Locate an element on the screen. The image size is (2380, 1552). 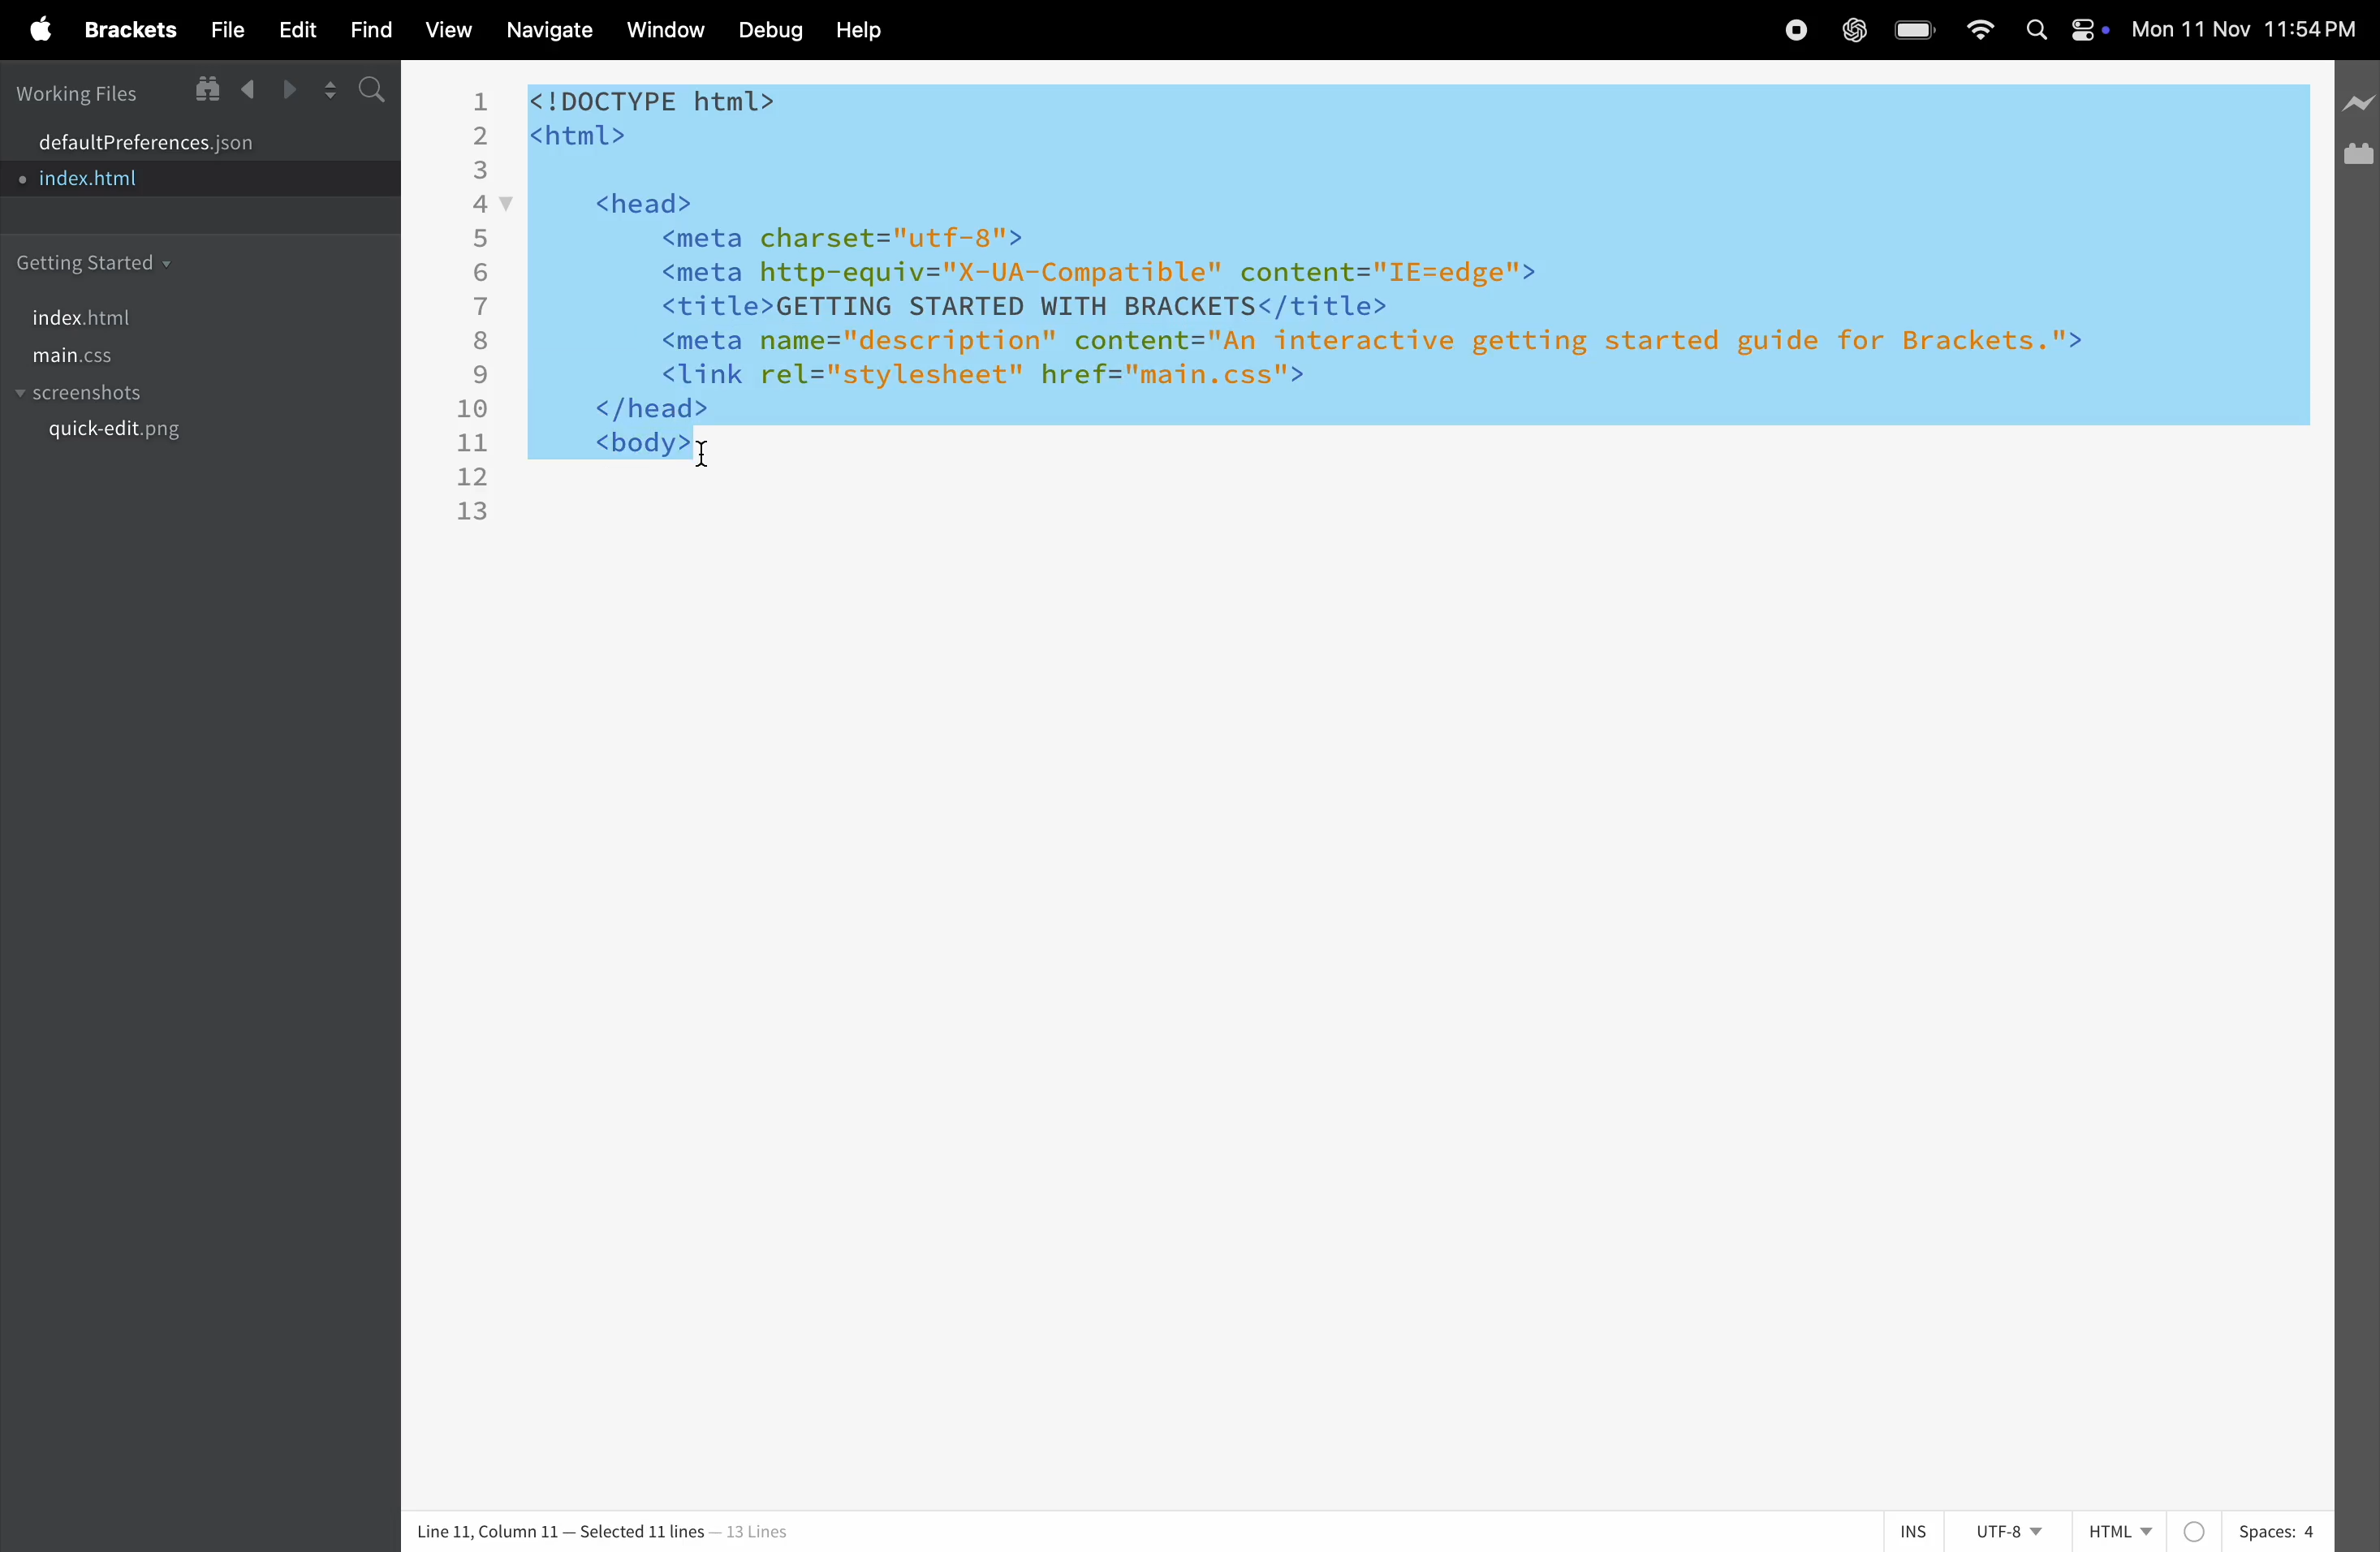
1 is located at coordinates (479, 101).